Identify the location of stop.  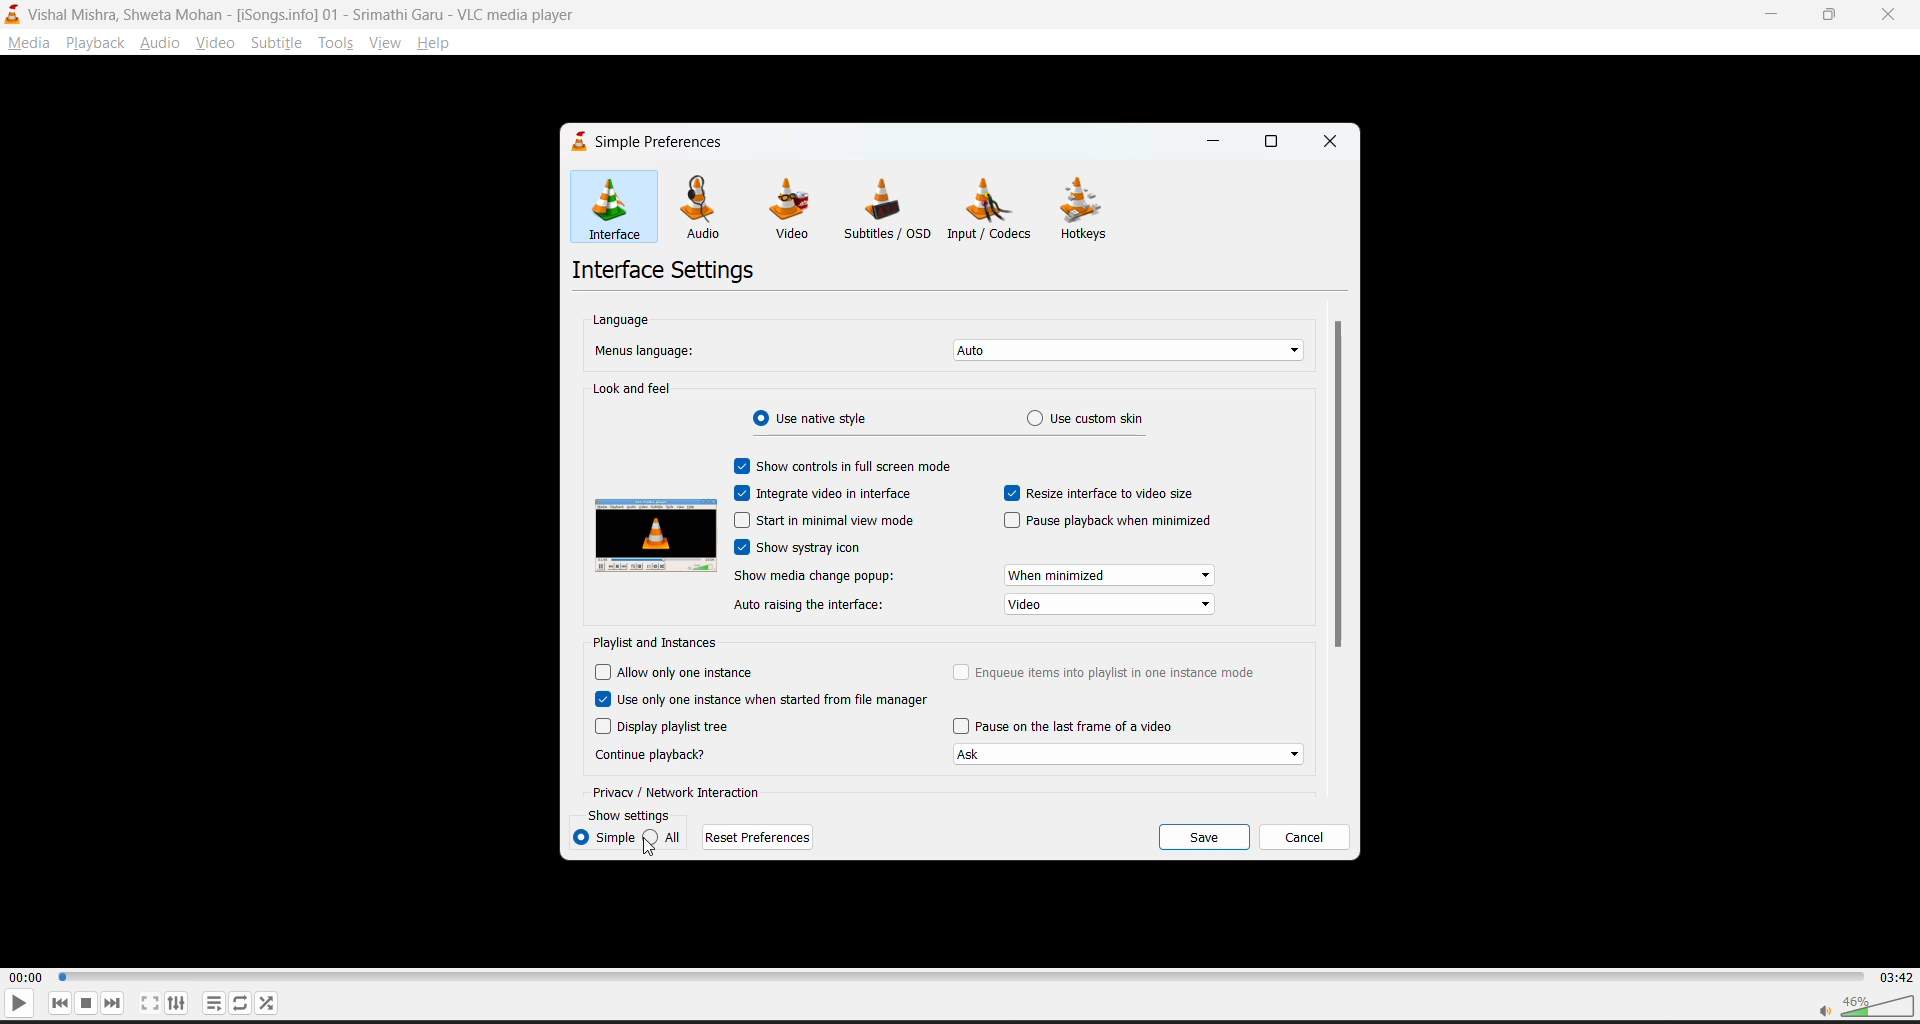
(83, 1001).